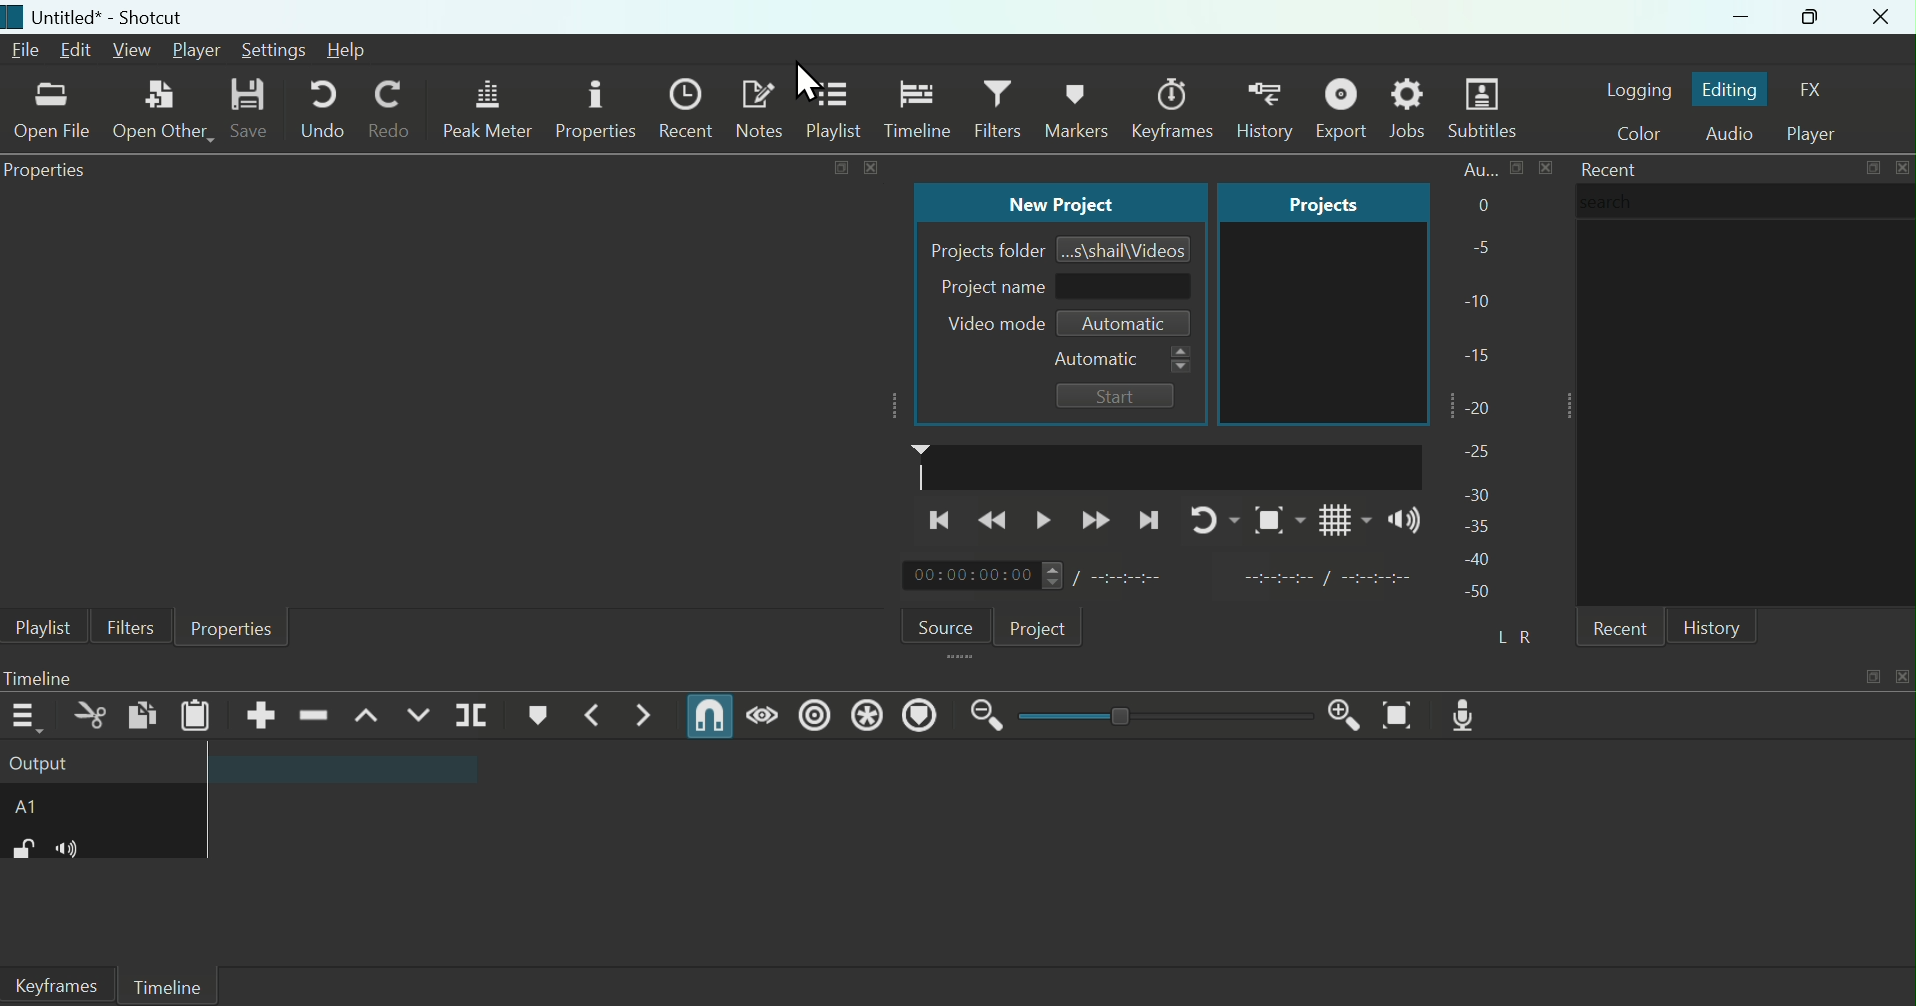  Describe the element at coordinates (196, 717) in the screenshot. I see `Paste` at that location.